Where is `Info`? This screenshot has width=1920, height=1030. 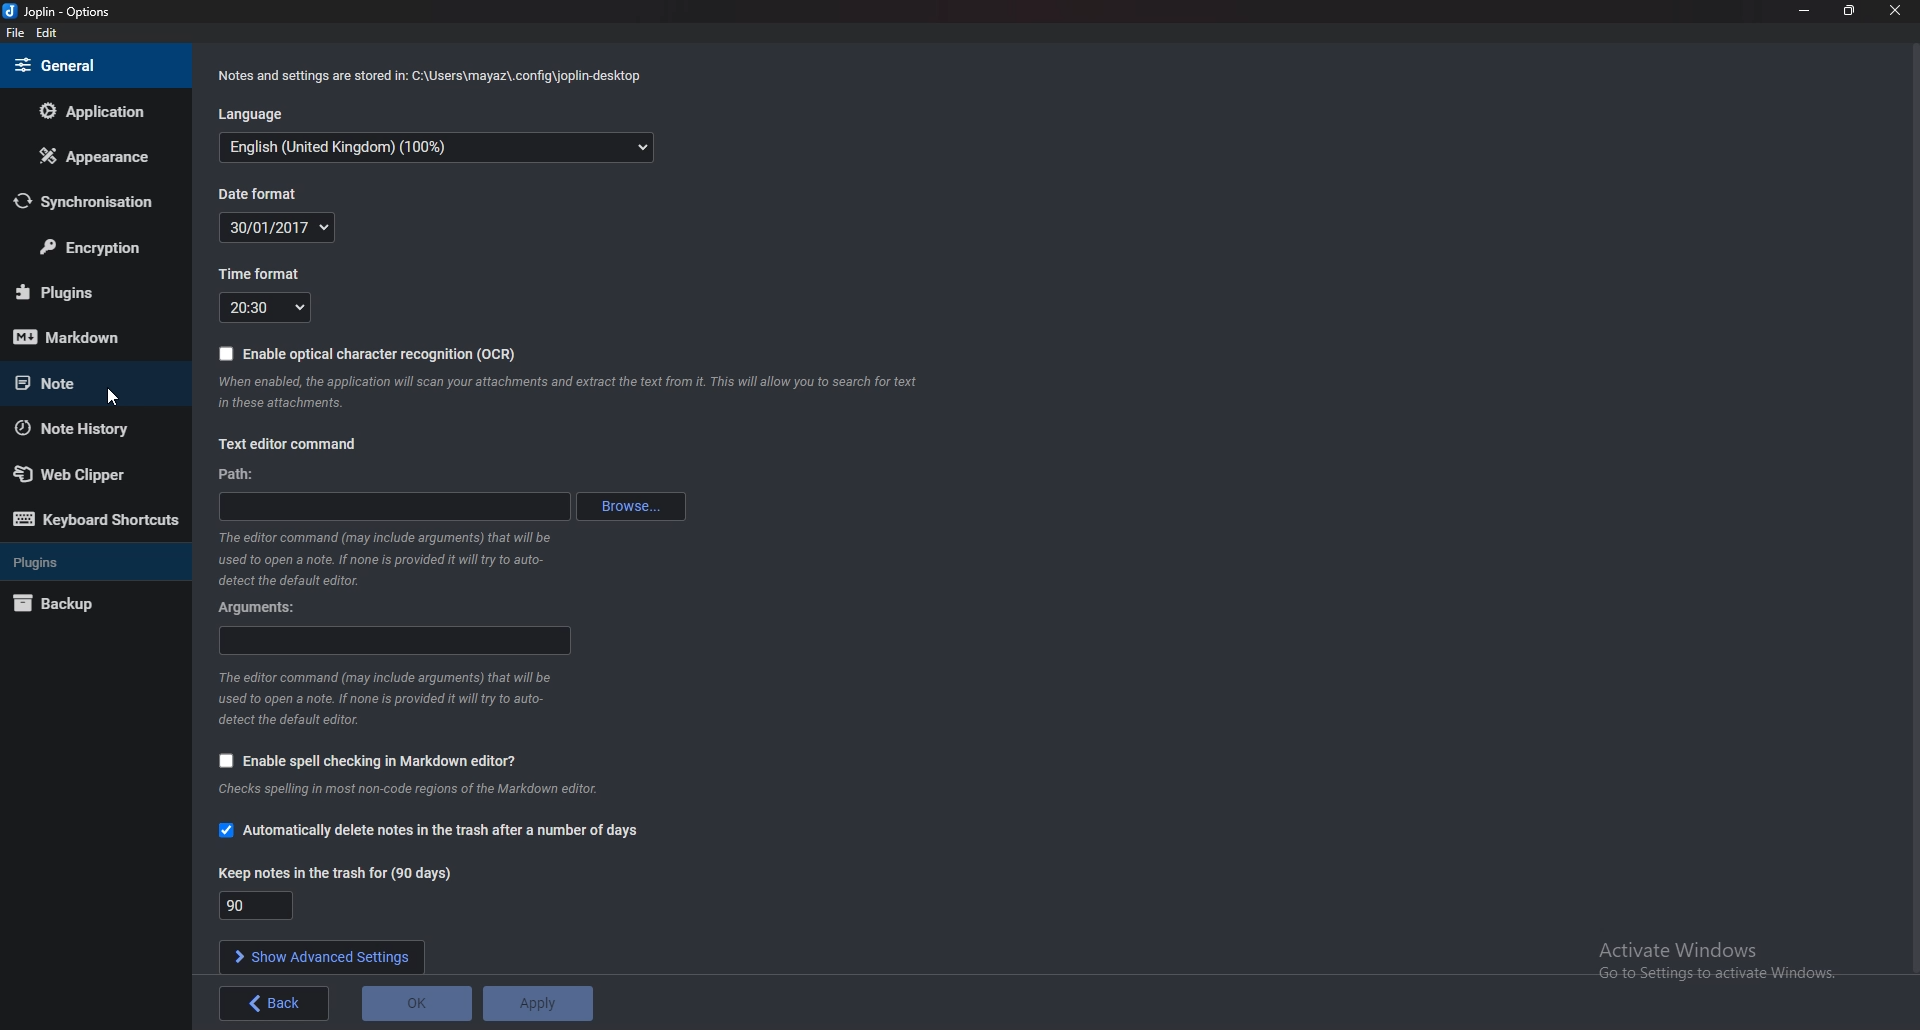
Info is located at coordinates (385, 561).